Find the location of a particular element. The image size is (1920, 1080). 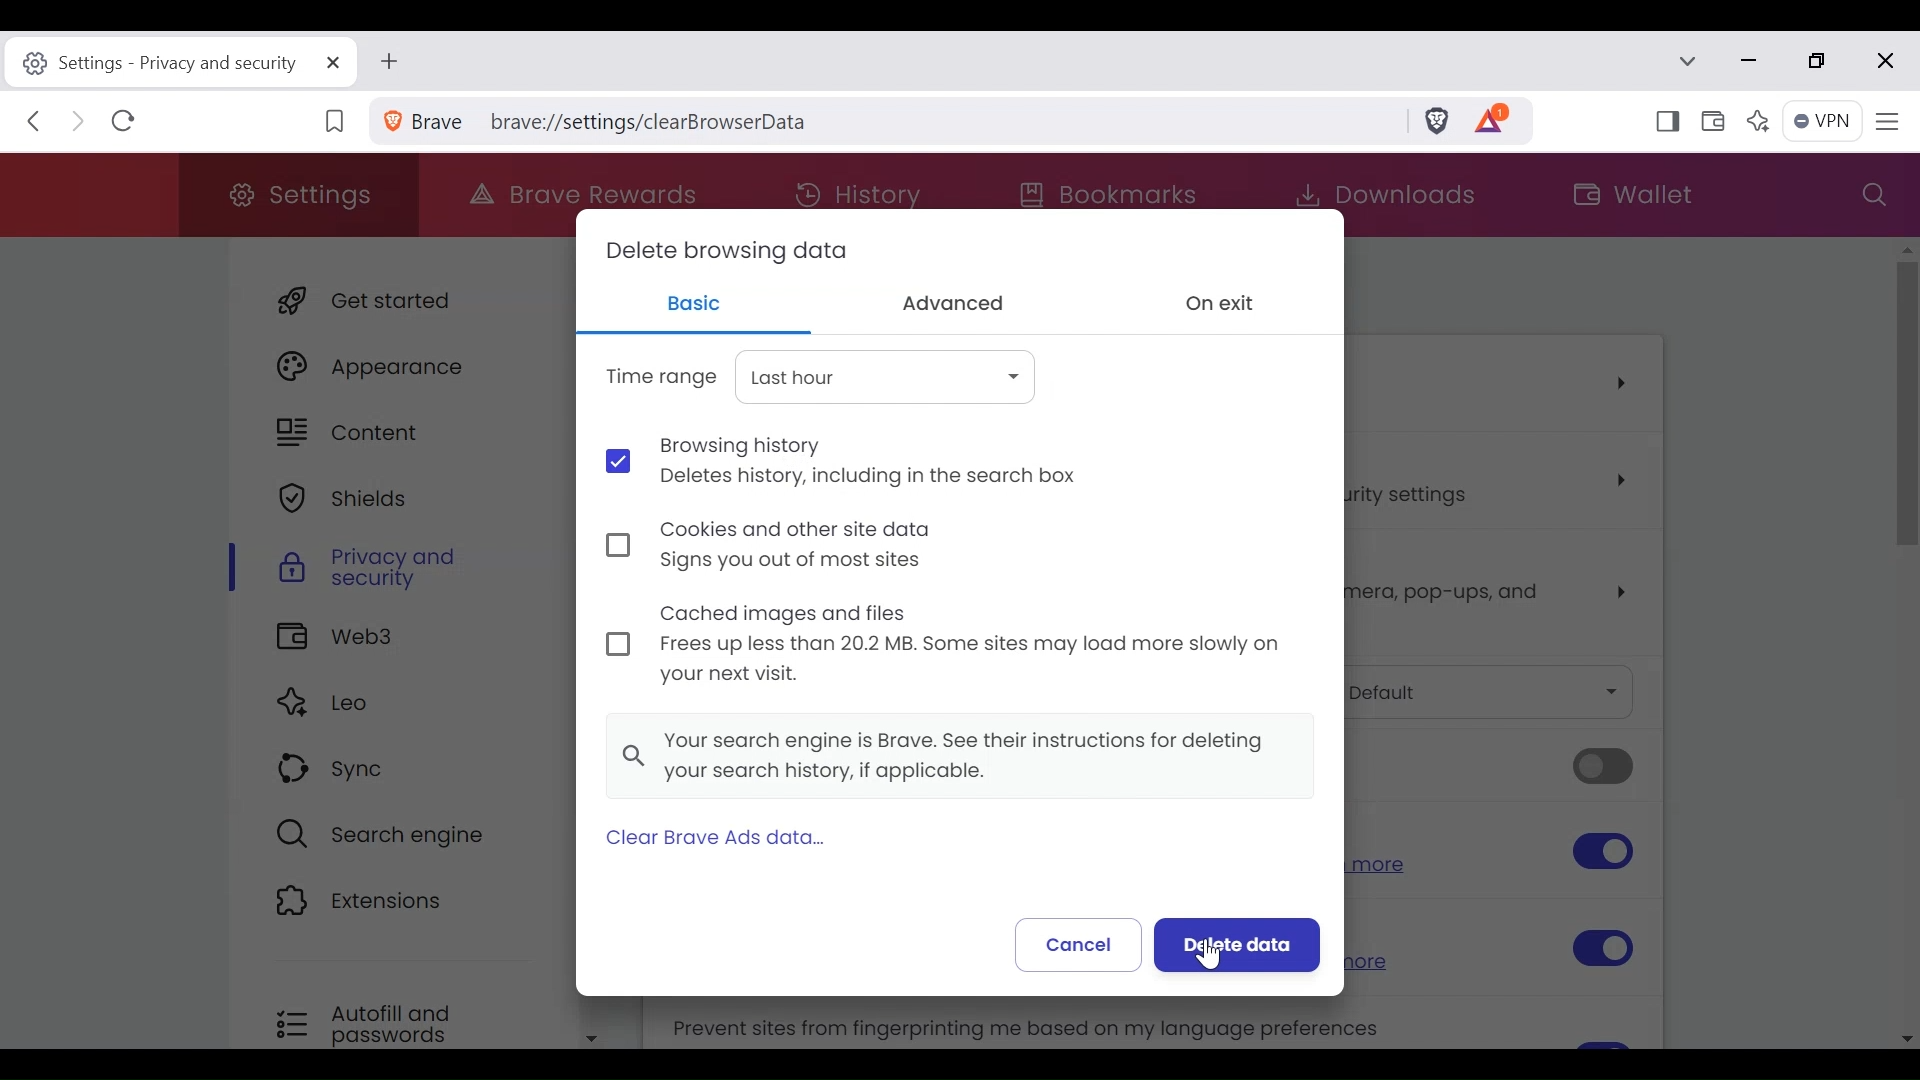

Delete browsing data is located at coordinates (729, 251).